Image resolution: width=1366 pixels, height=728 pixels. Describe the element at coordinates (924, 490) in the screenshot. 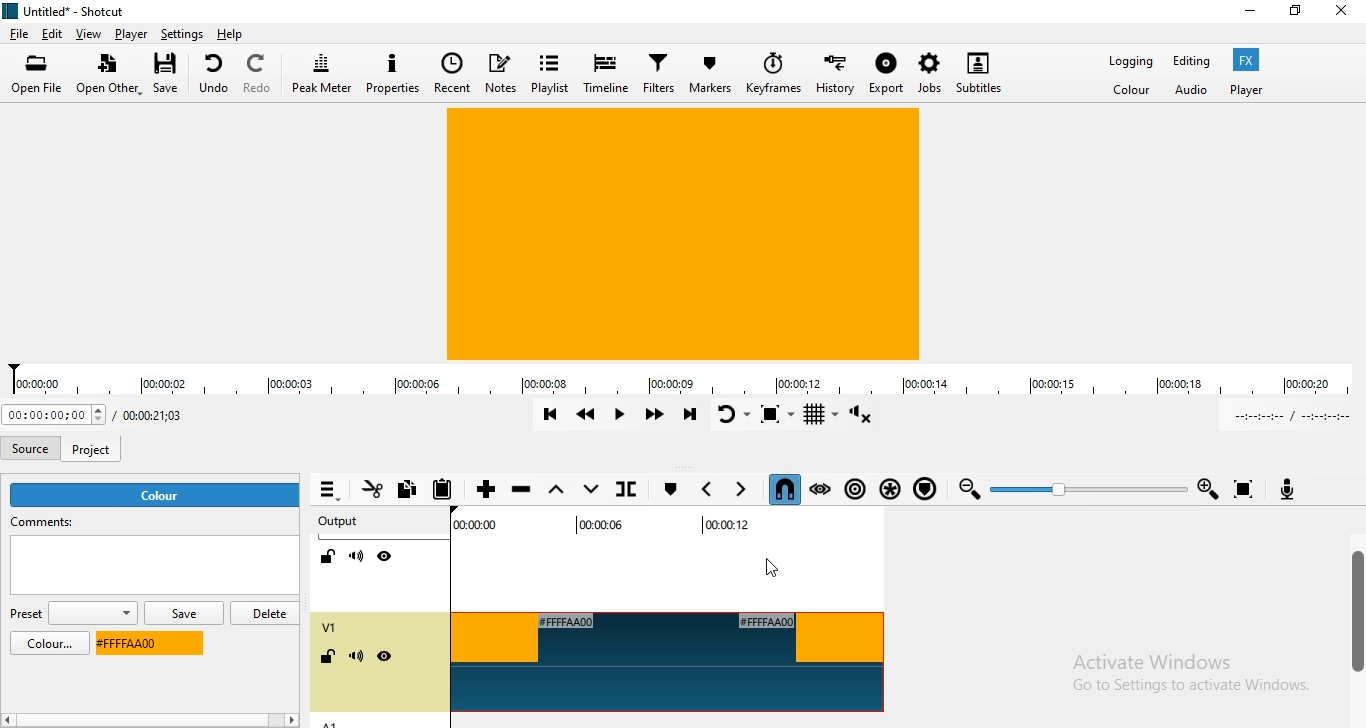

I see `Ripple markers` at that location.